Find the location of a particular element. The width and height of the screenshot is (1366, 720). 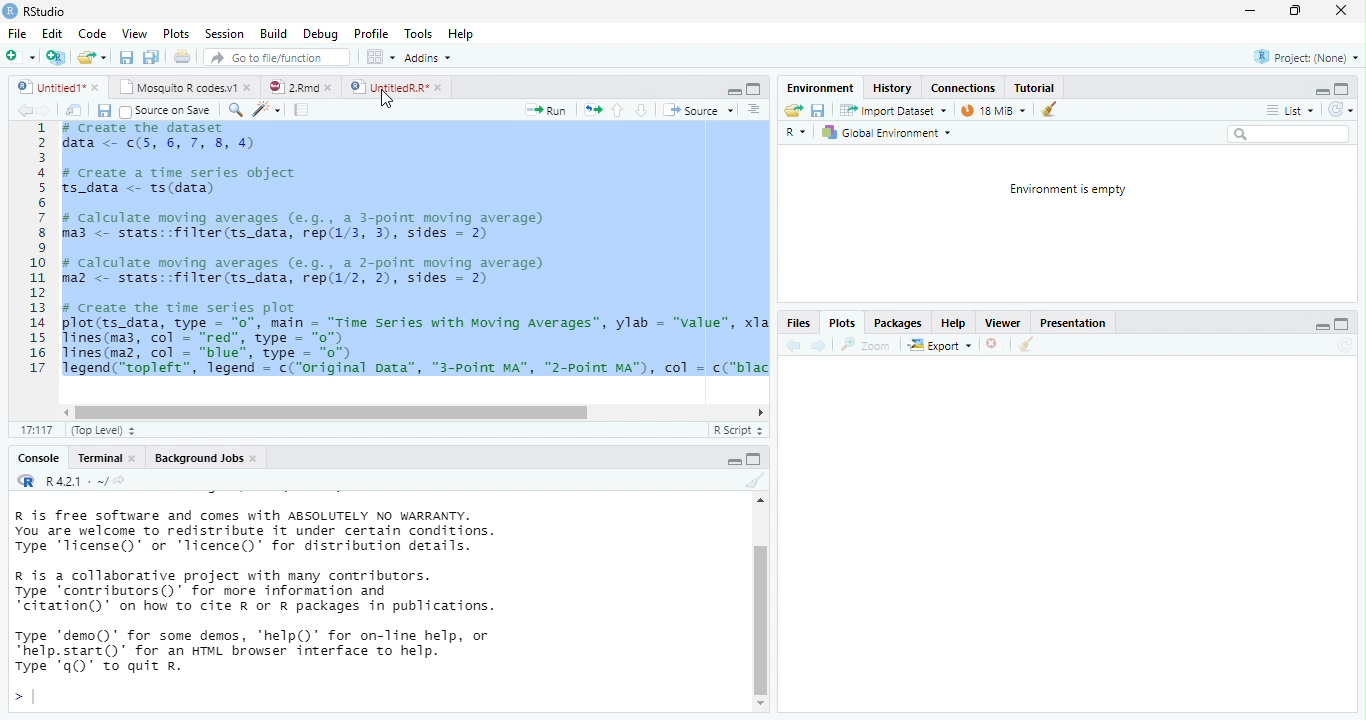

R is located at coordinates (798, 134).